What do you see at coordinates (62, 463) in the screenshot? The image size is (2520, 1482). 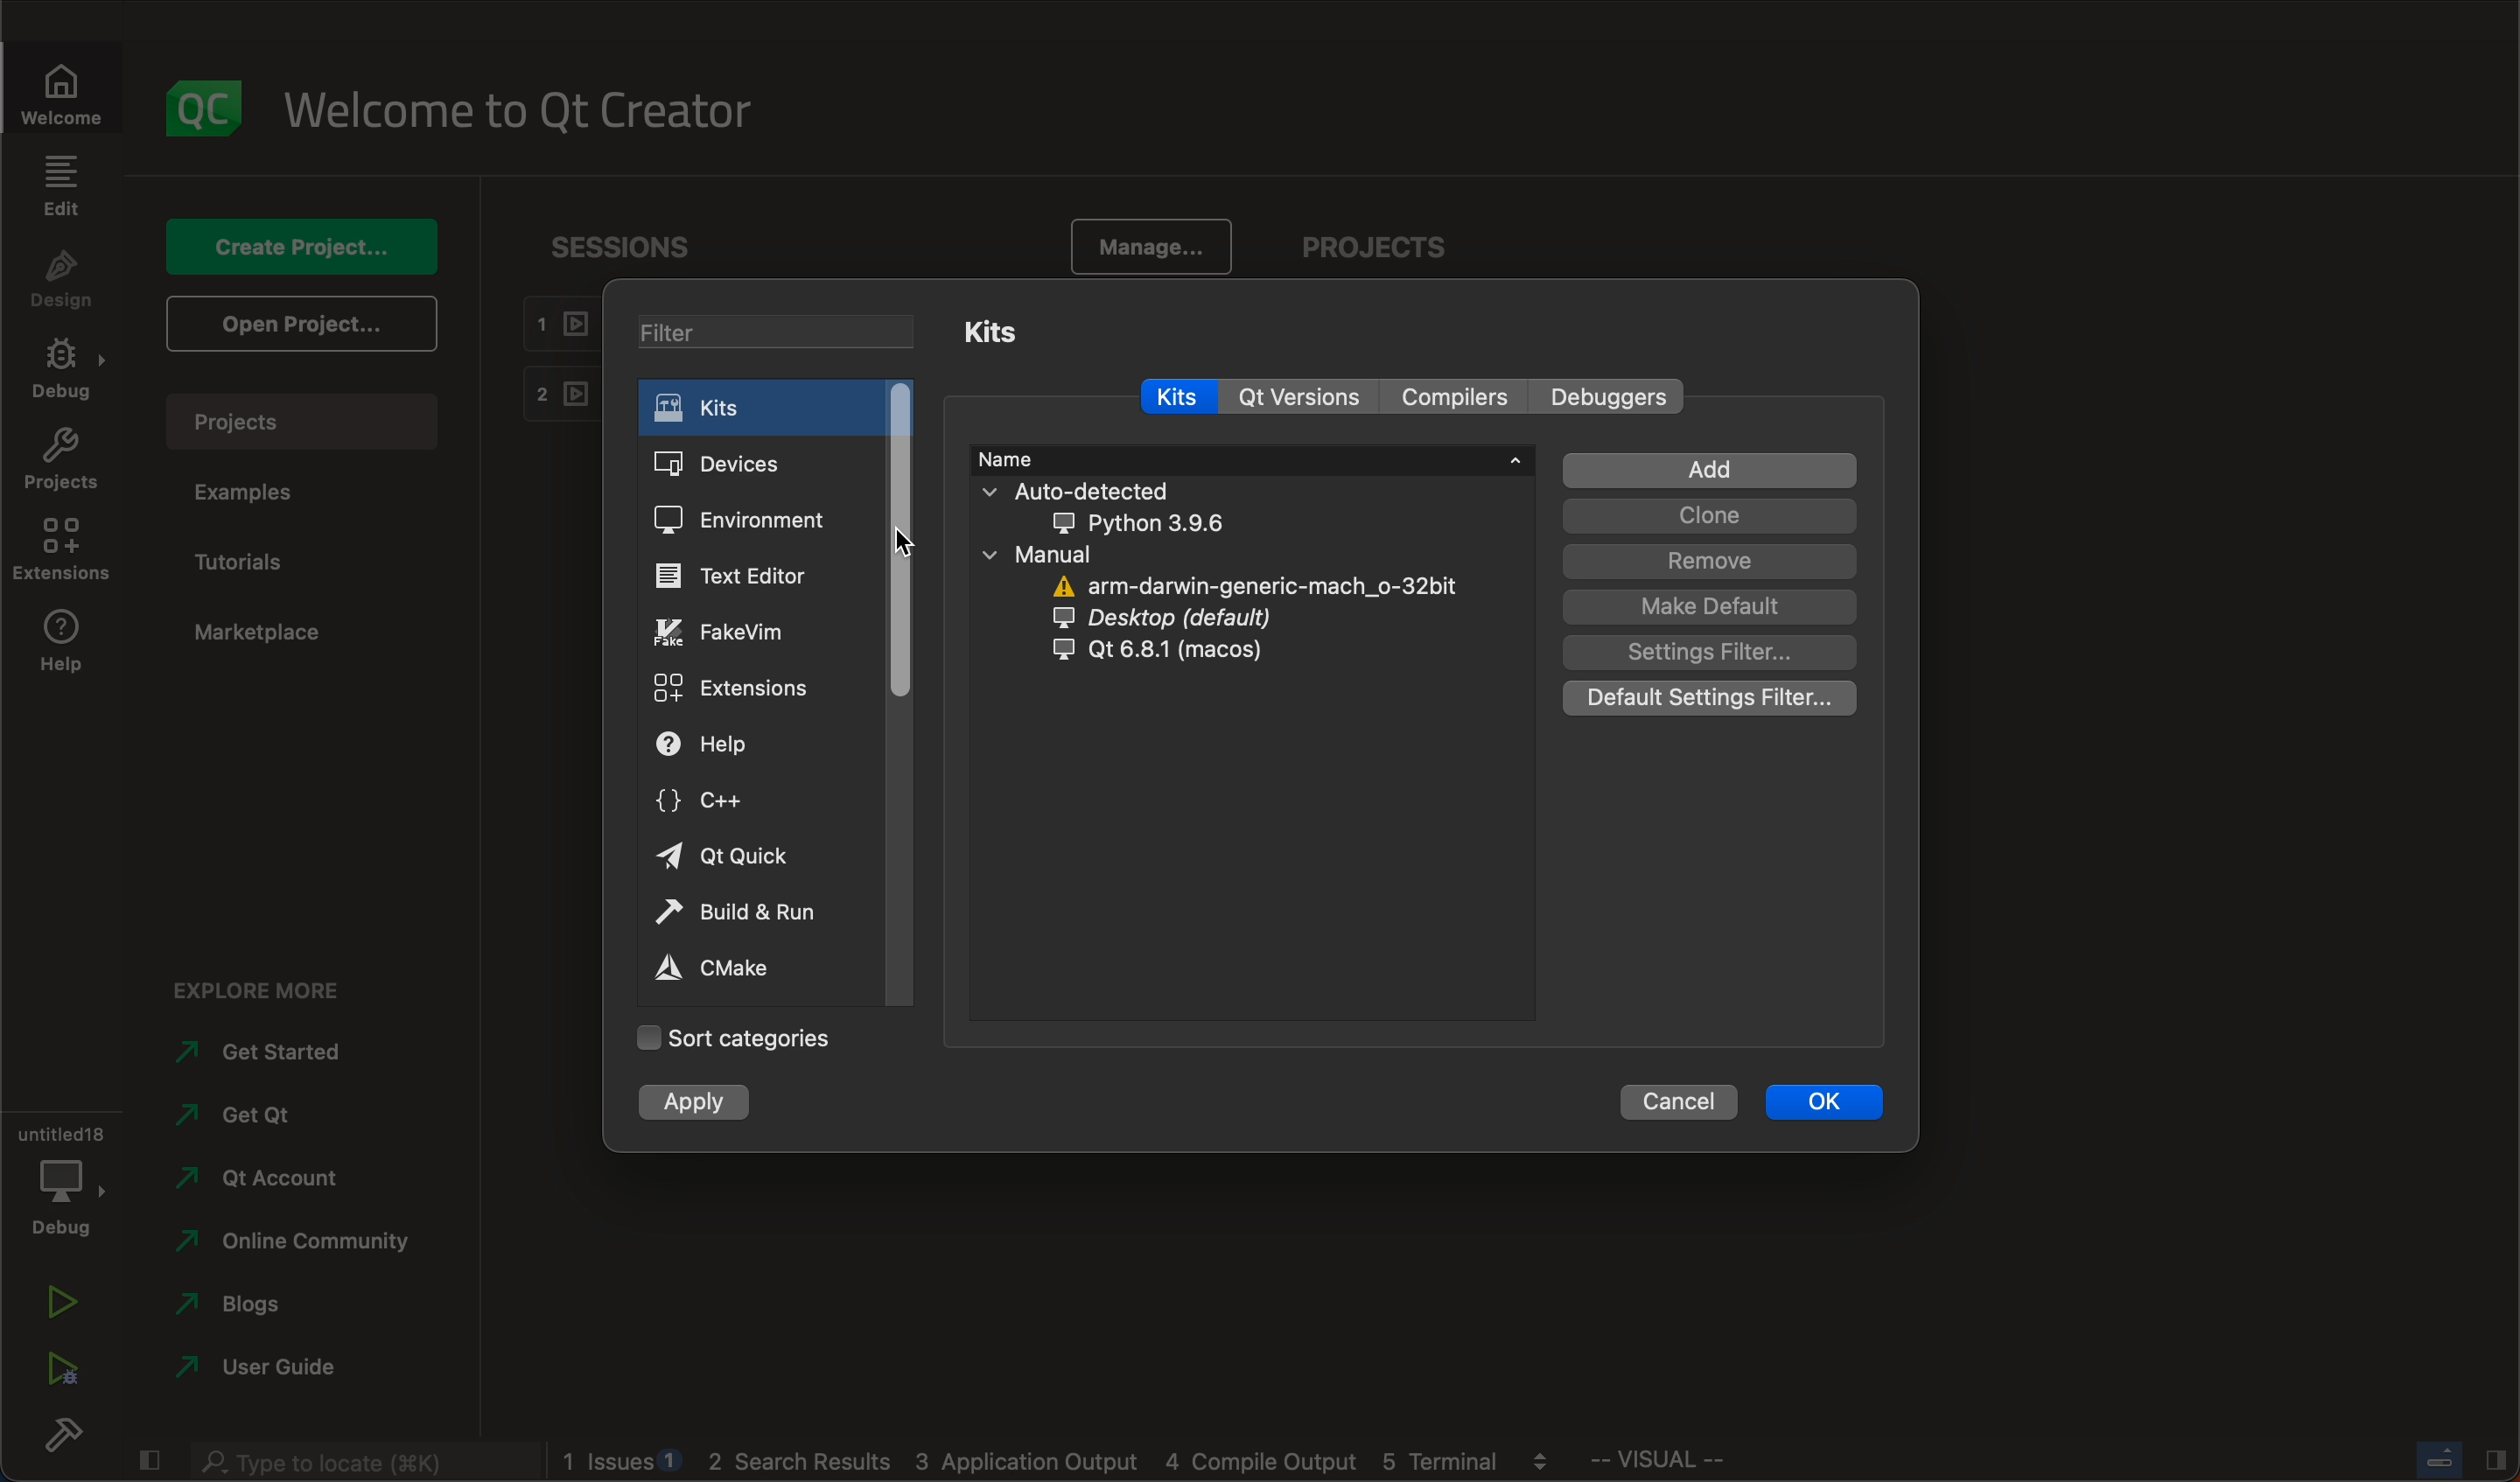 I see `projects` at bounding box center [62, 463].